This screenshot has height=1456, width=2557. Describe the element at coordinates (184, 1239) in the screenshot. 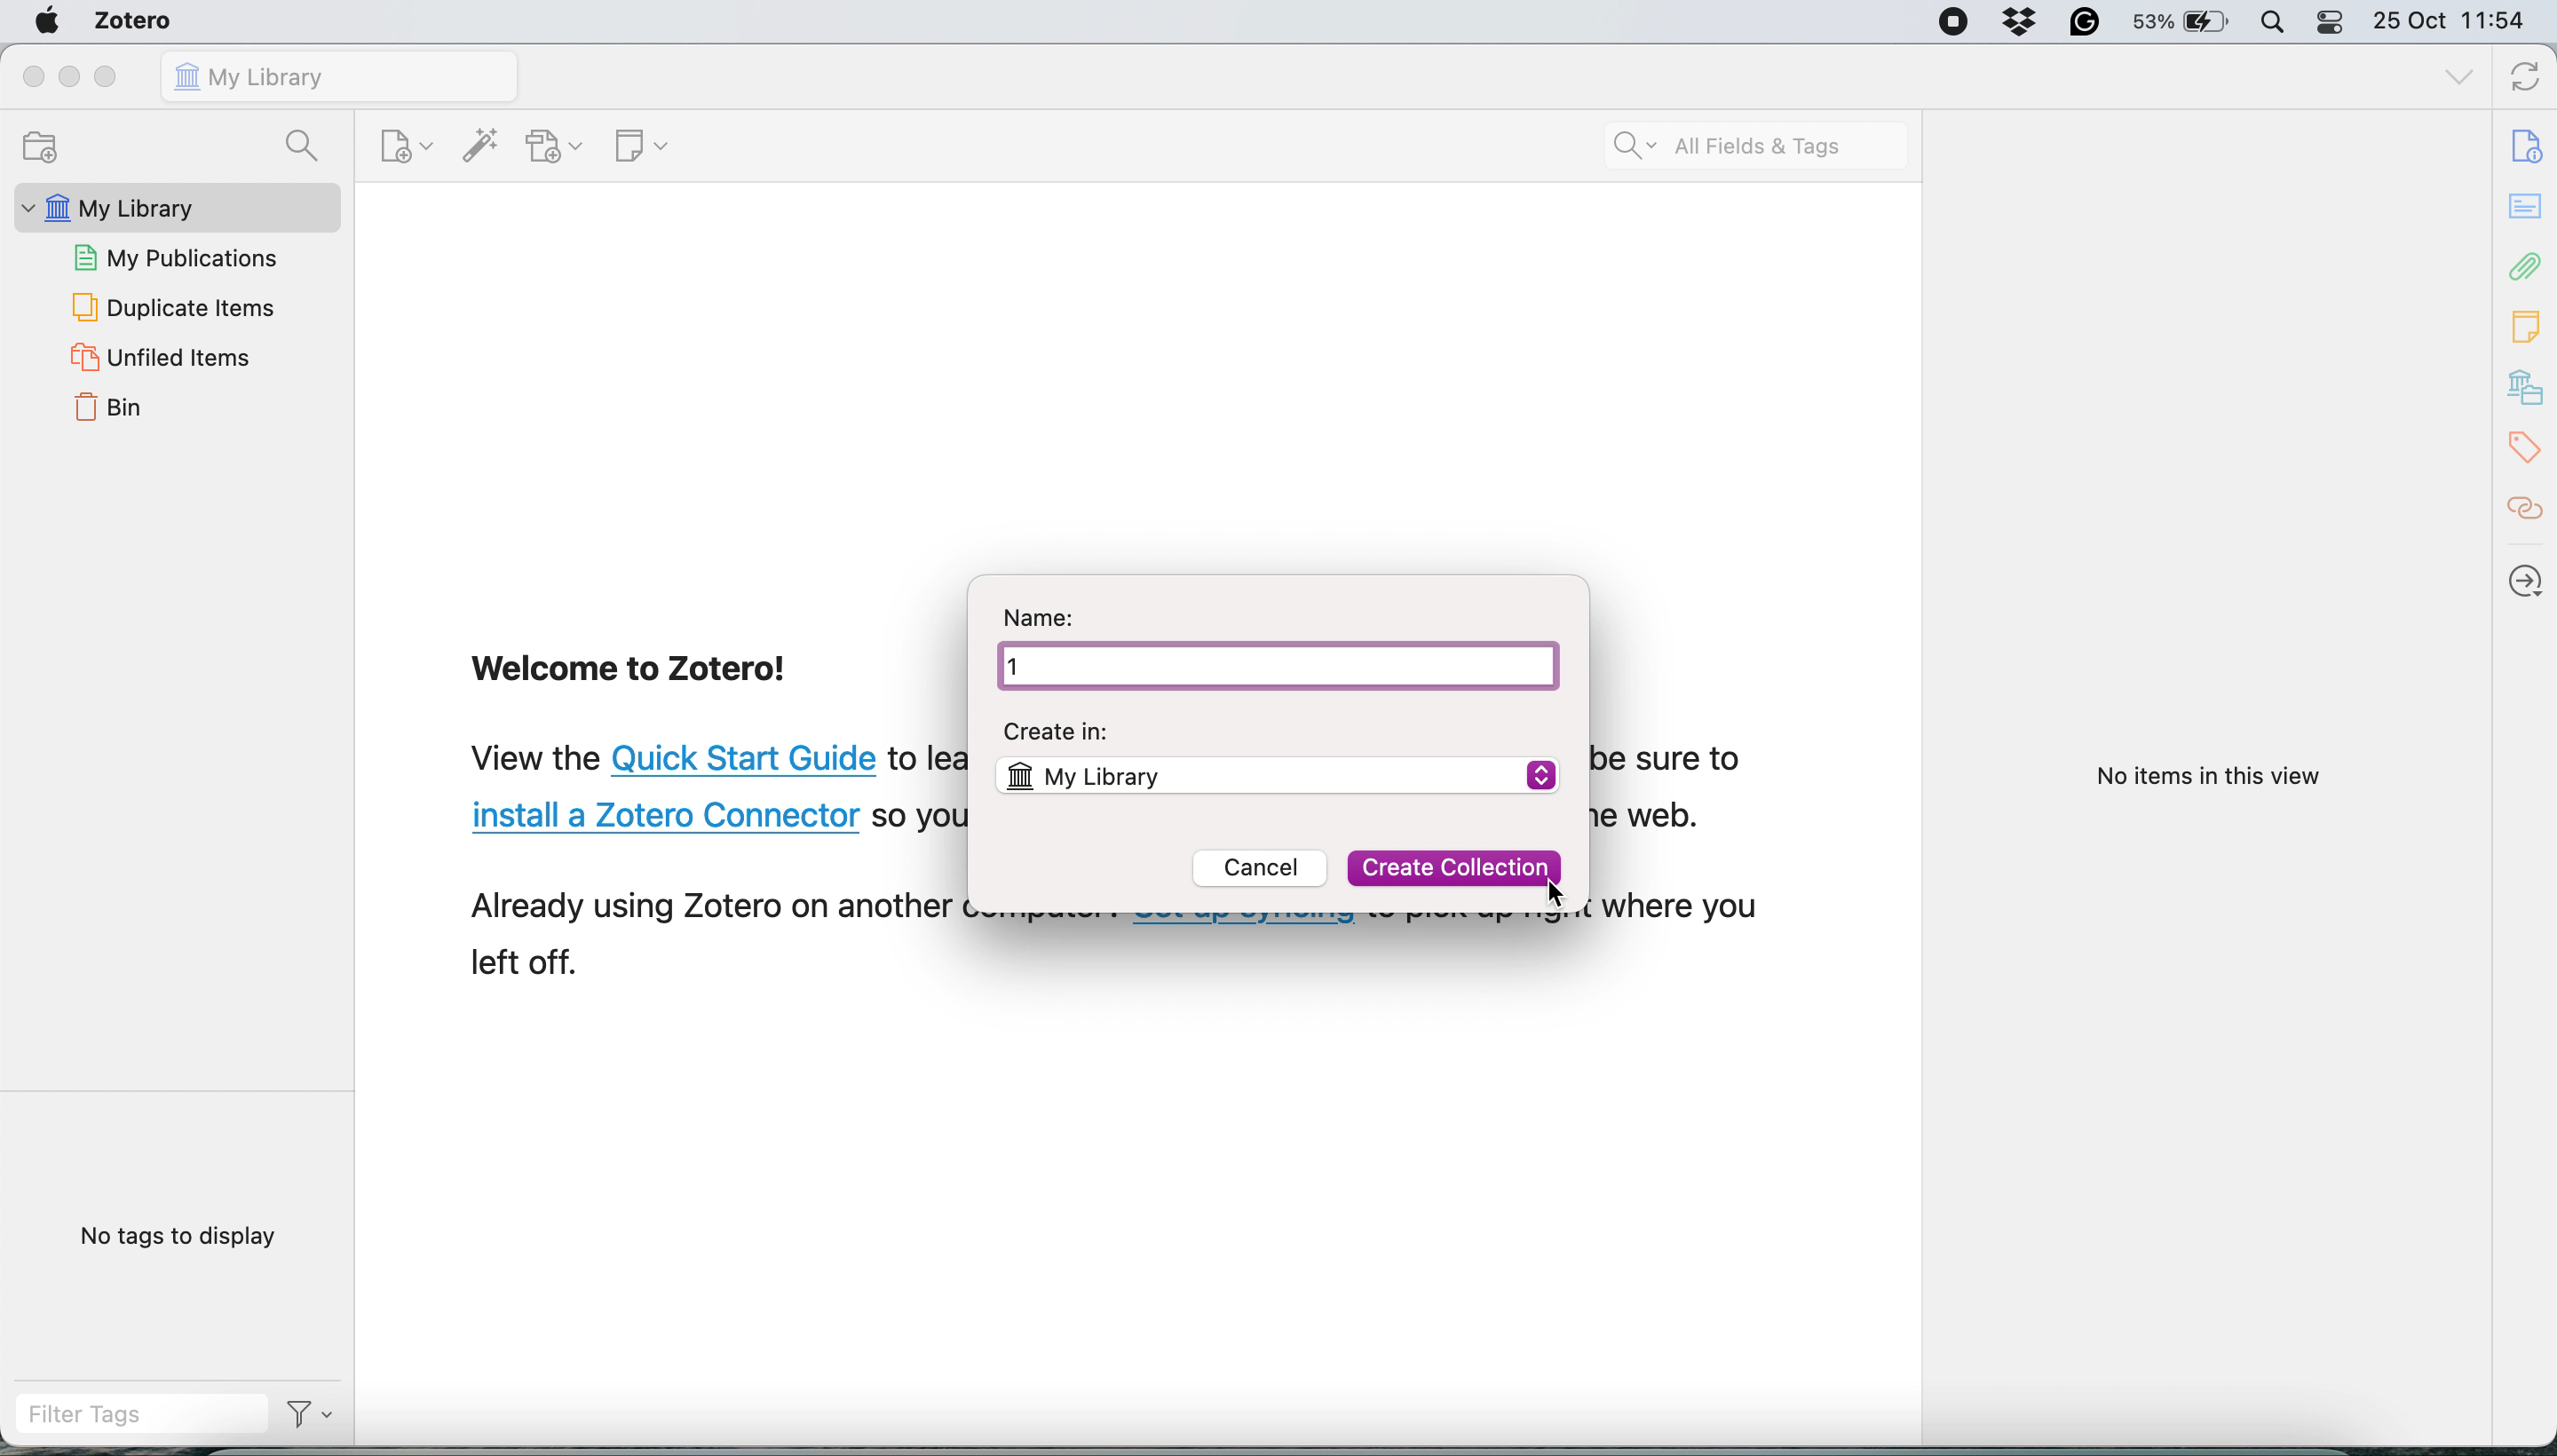

I see `No tags to display` at that location.